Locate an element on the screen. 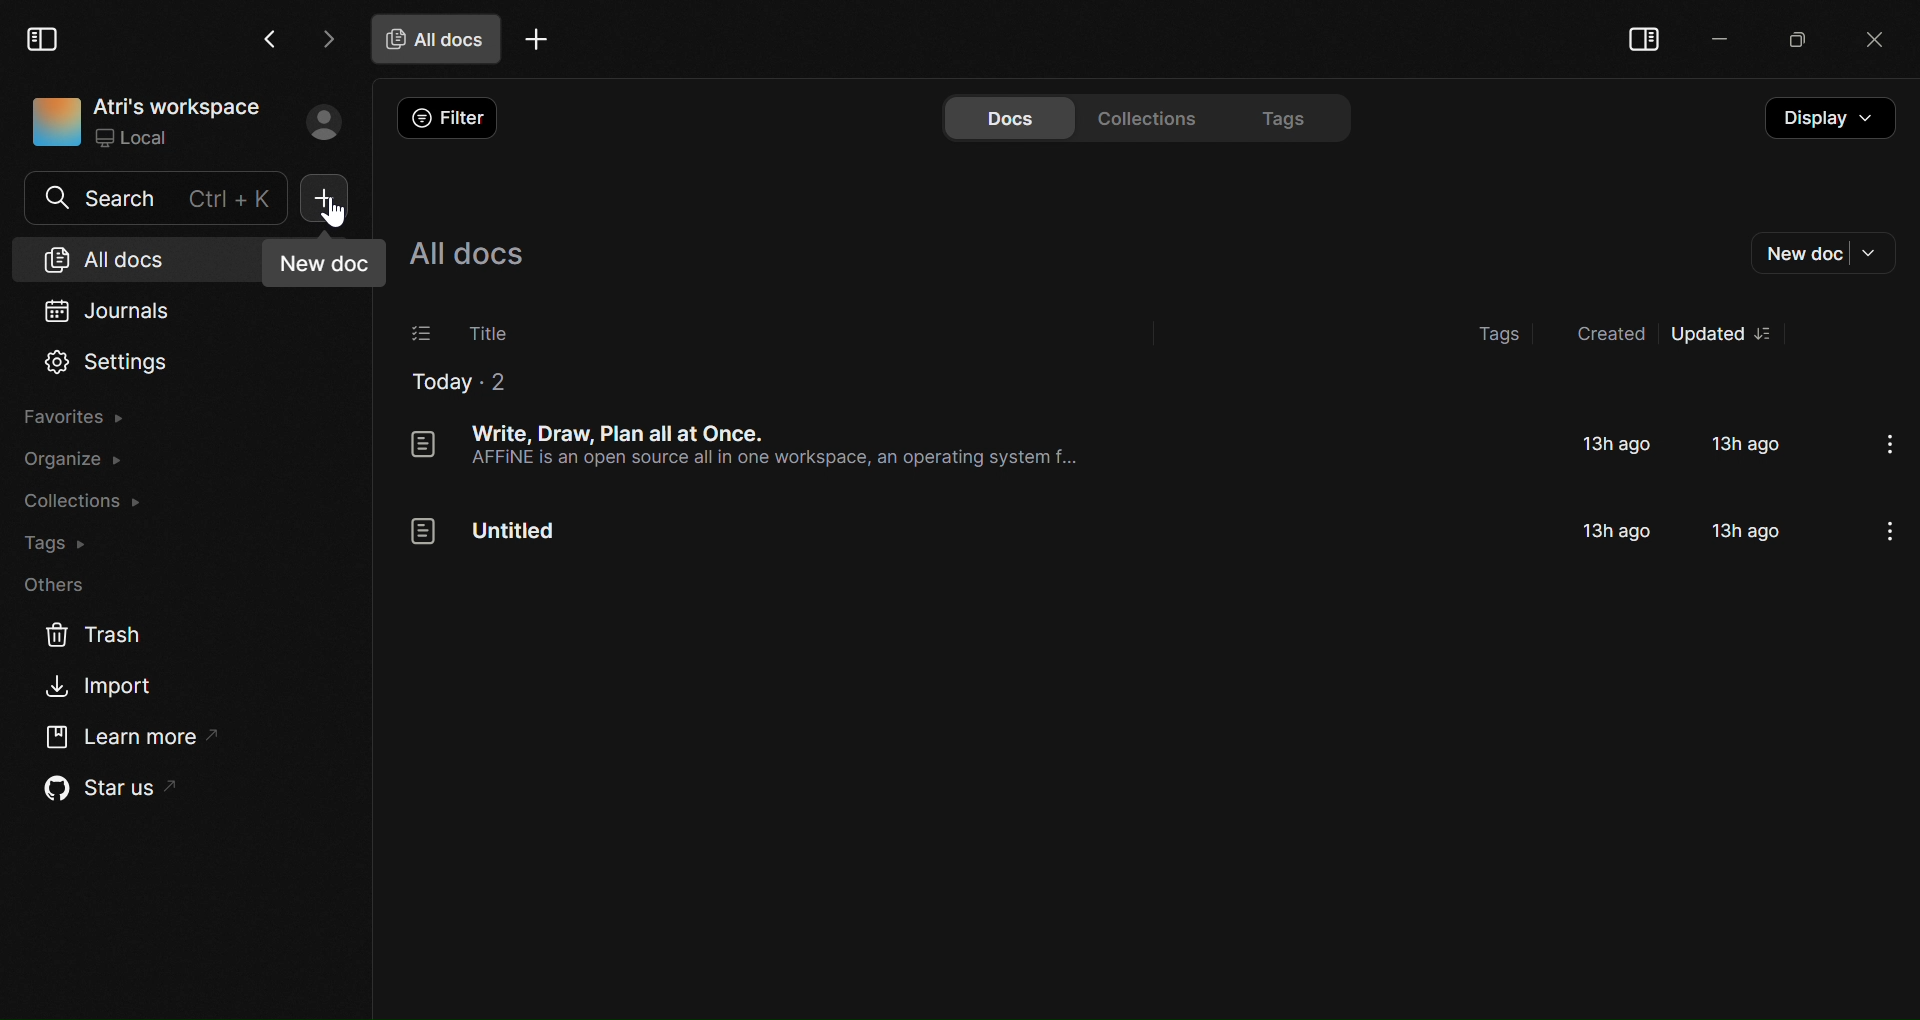 The height and width of the screenshot is (1020, 1920). All docs is located at coordinates (437, 38).